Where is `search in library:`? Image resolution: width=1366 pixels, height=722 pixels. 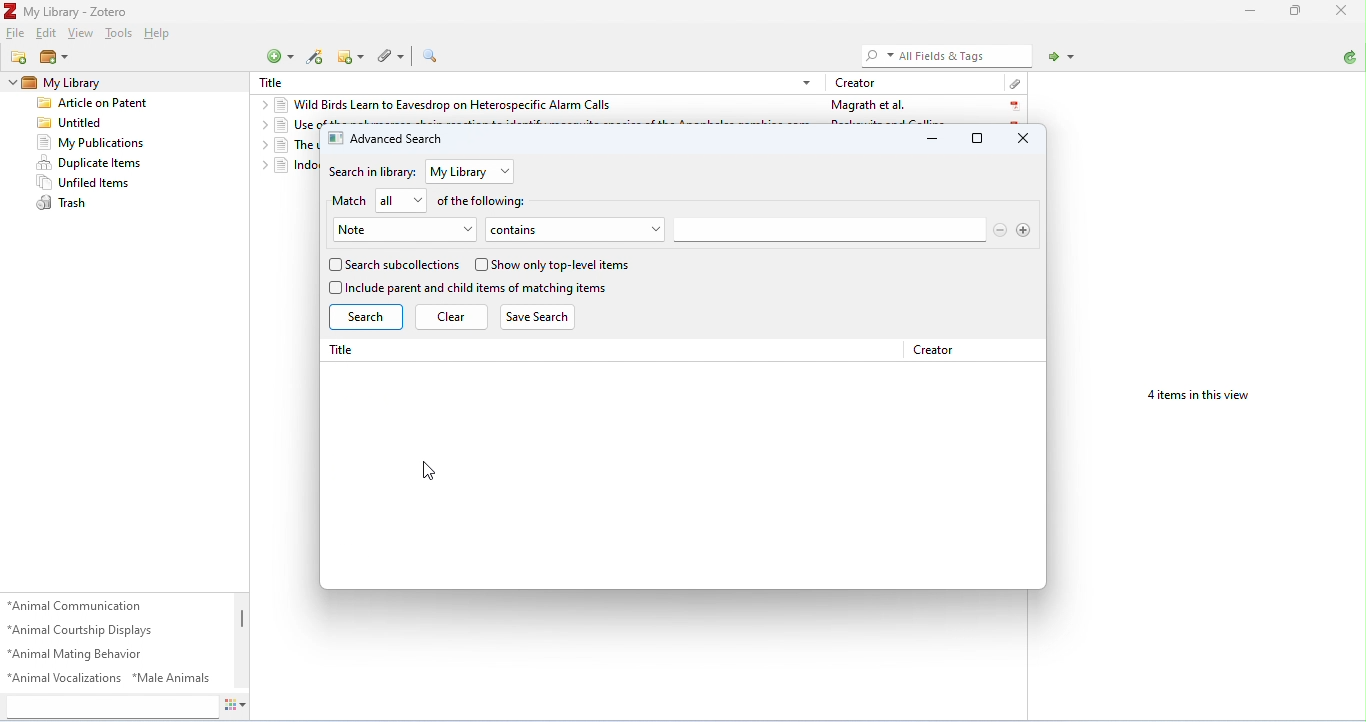
search in library: is located at coordinates (375, 173).